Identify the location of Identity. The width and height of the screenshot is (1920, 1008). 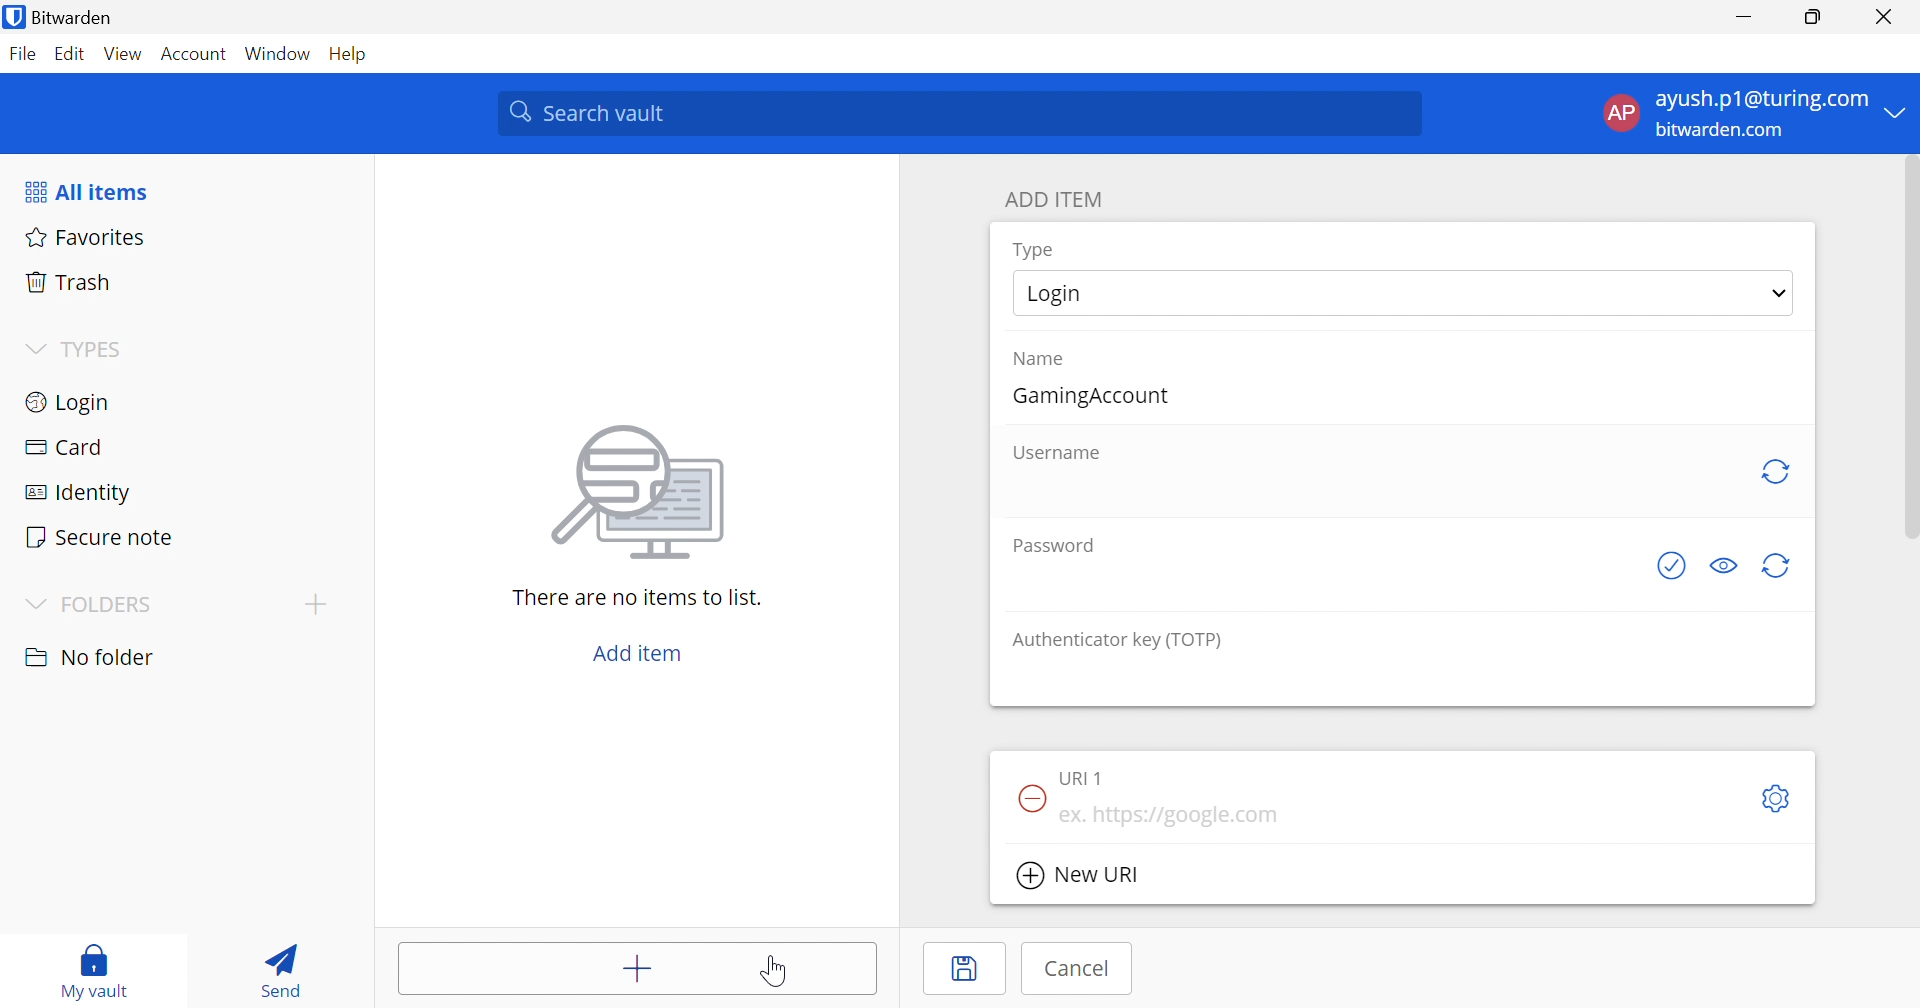
(80, 495).